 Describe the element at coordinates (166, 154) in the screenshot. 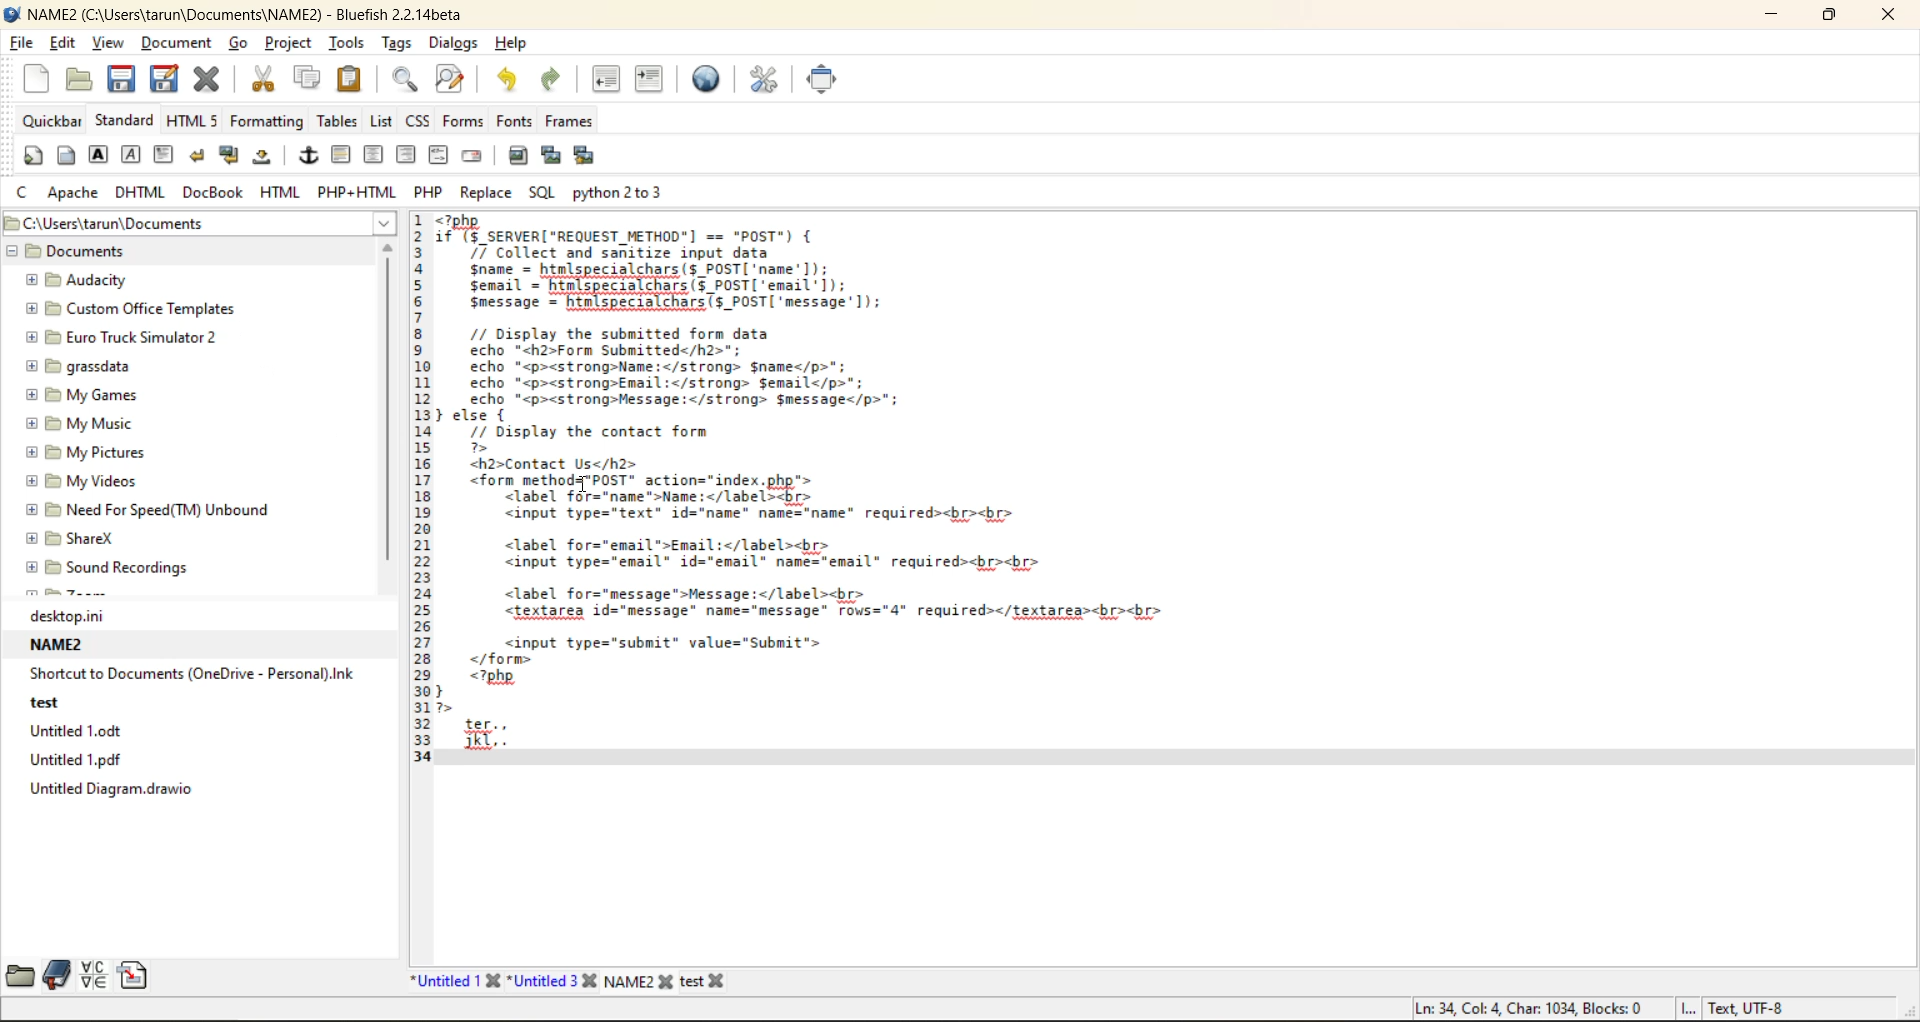

I see `paragraph` at that location.